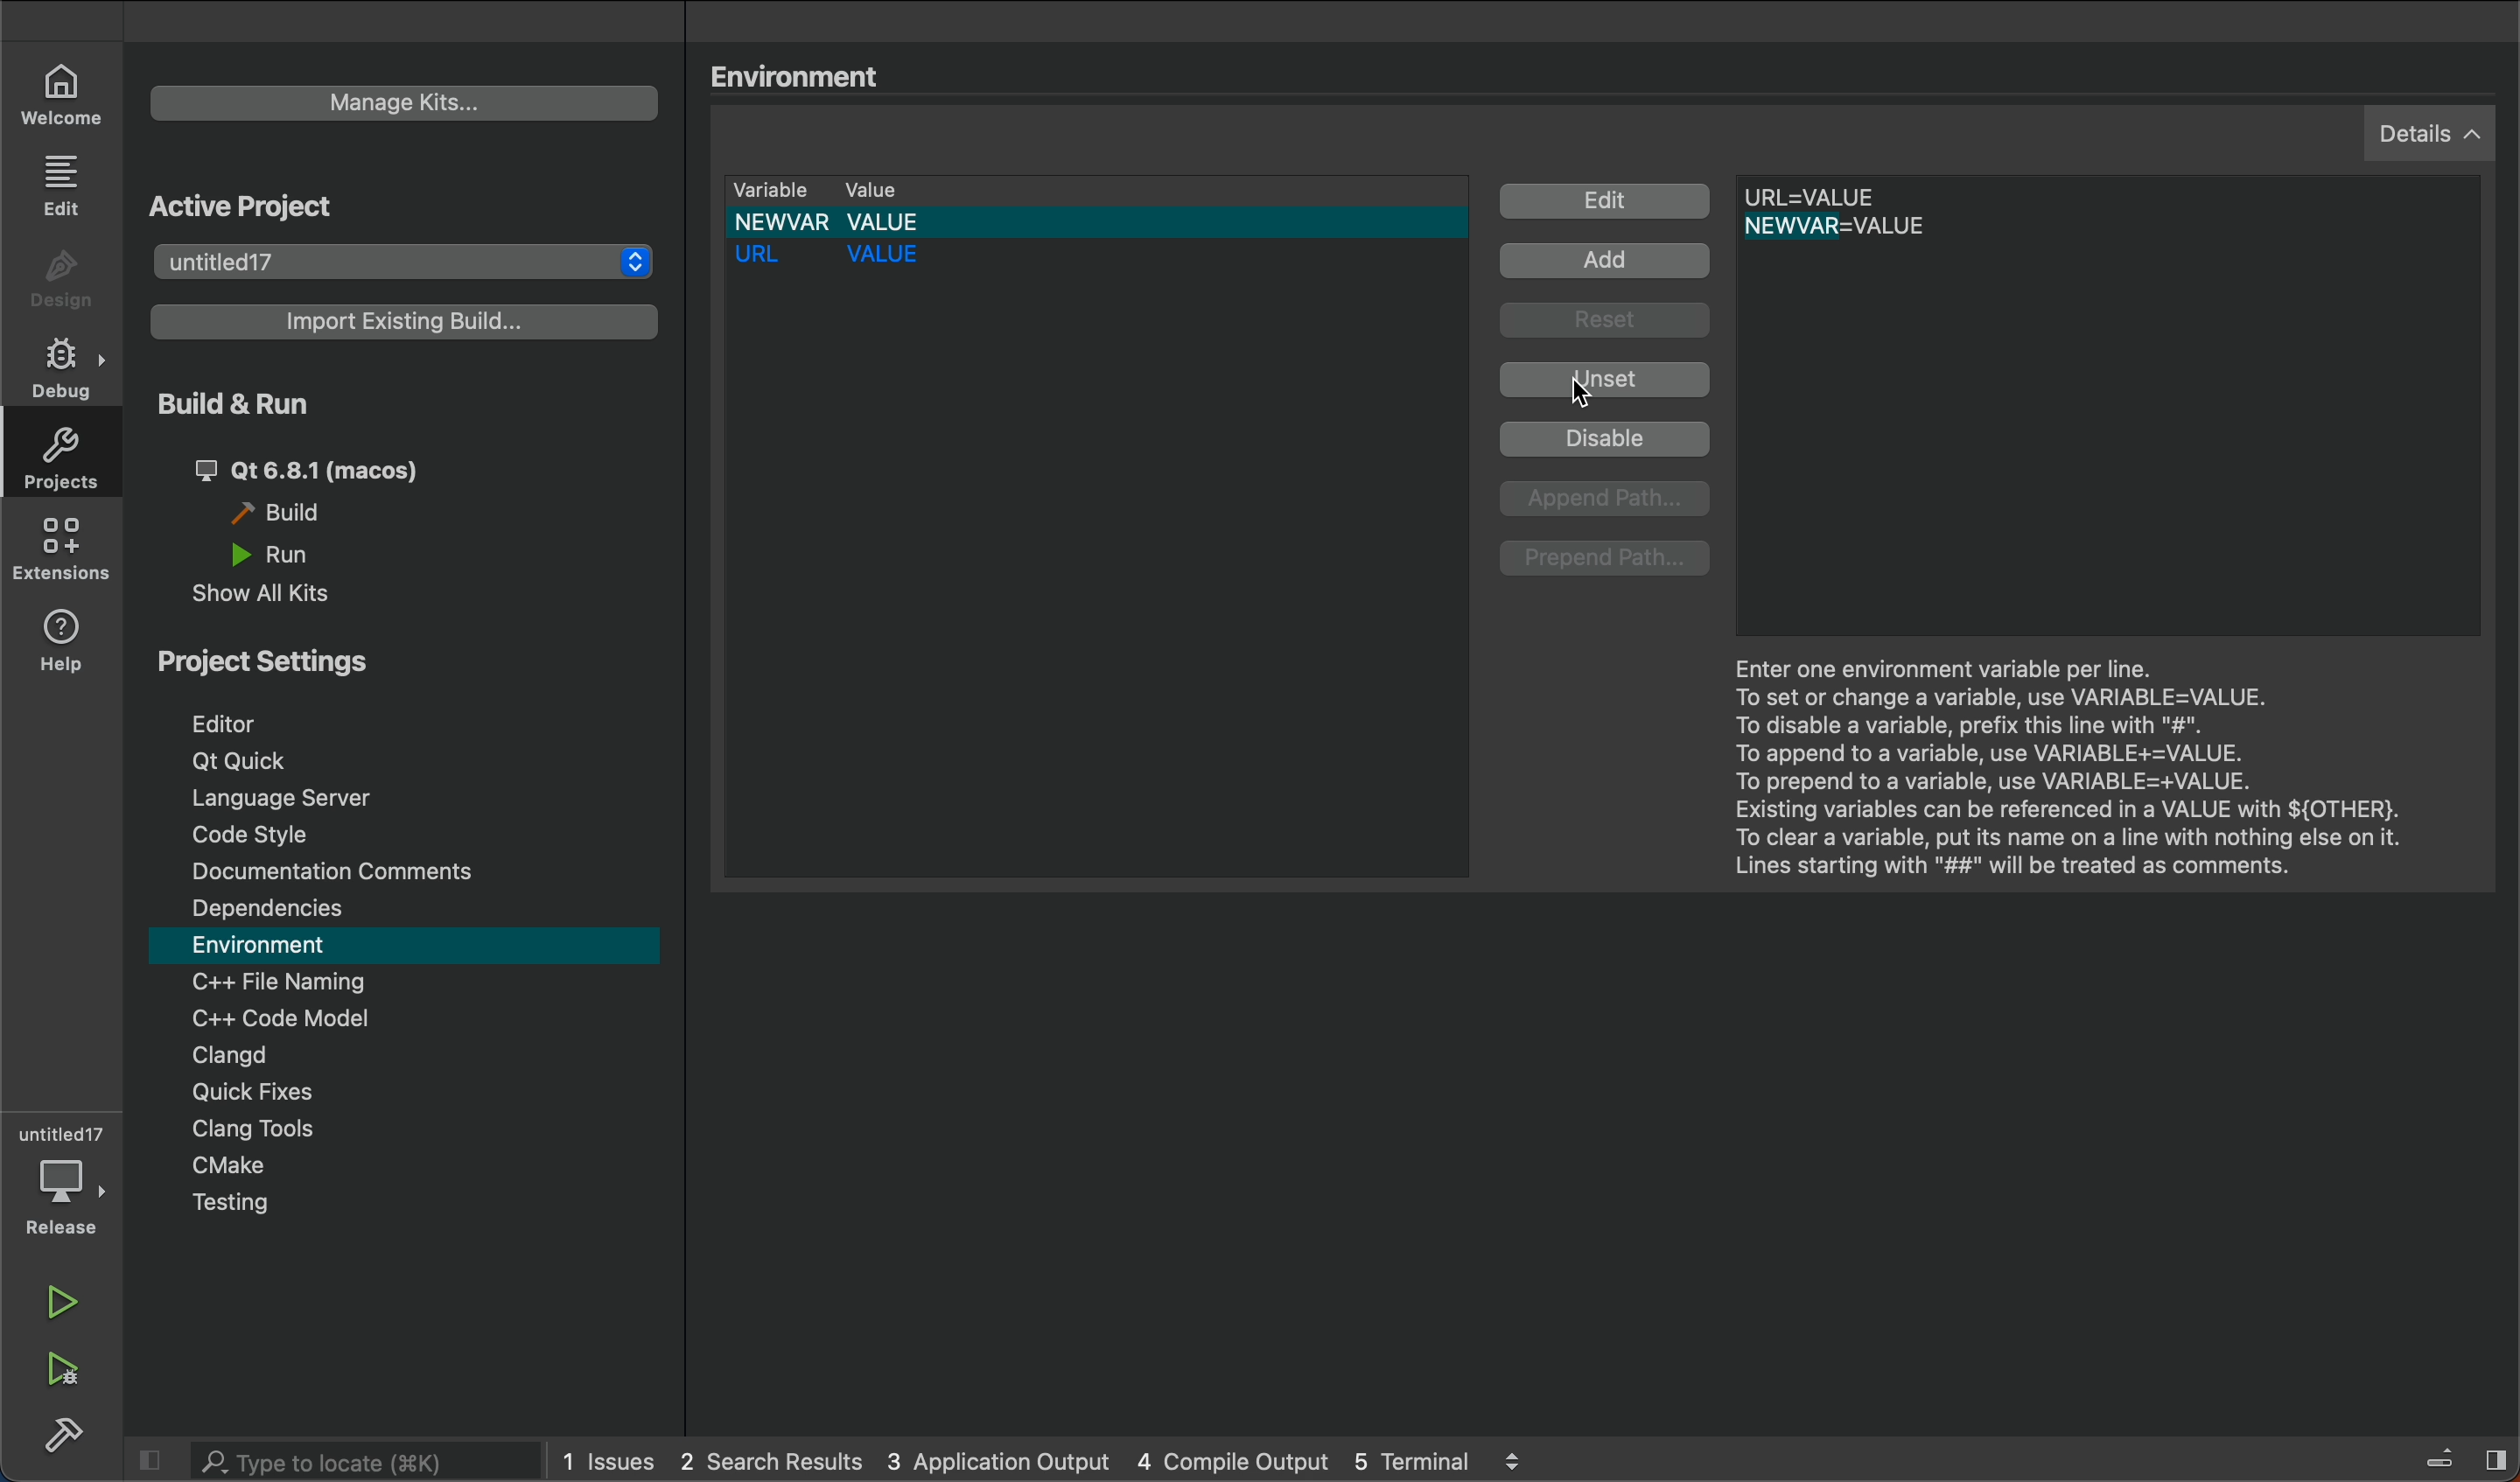 This screenshot has width=2520, height=1482. What do you see at coordinates (1054, 1458) in the screenshot?
I see `logs` at bounding box center [1054, 1458].